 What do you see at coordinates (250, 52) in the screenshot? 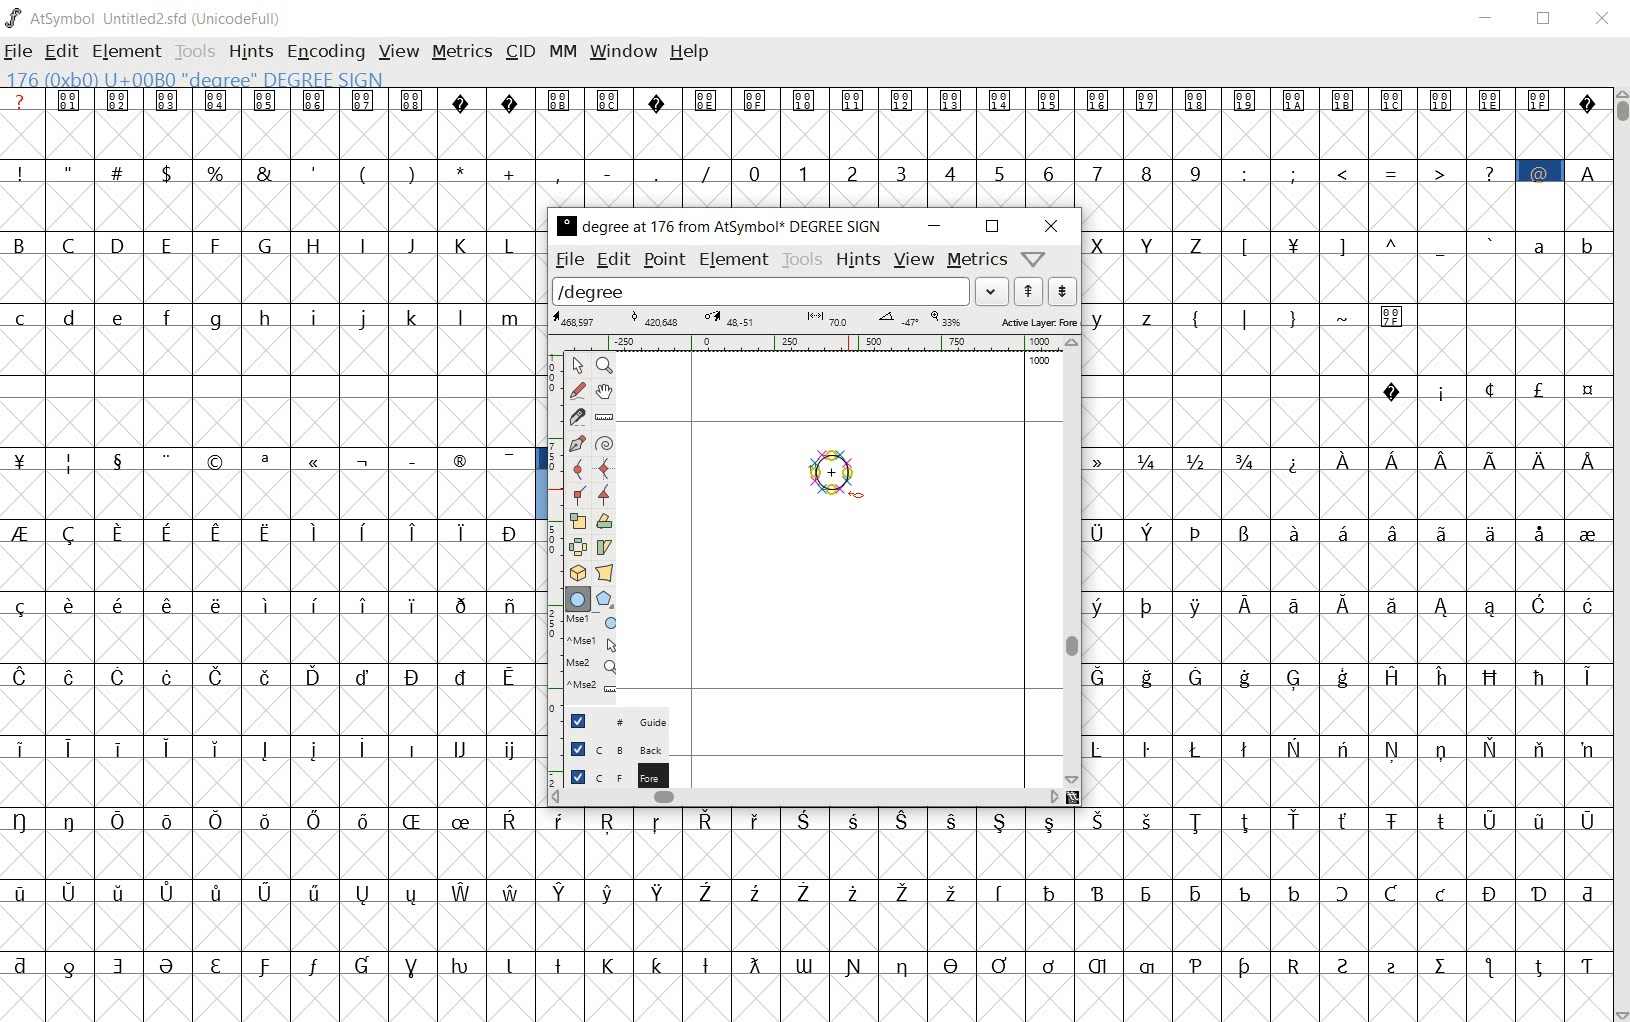
I see `hints` at bounding box center [250, 52].